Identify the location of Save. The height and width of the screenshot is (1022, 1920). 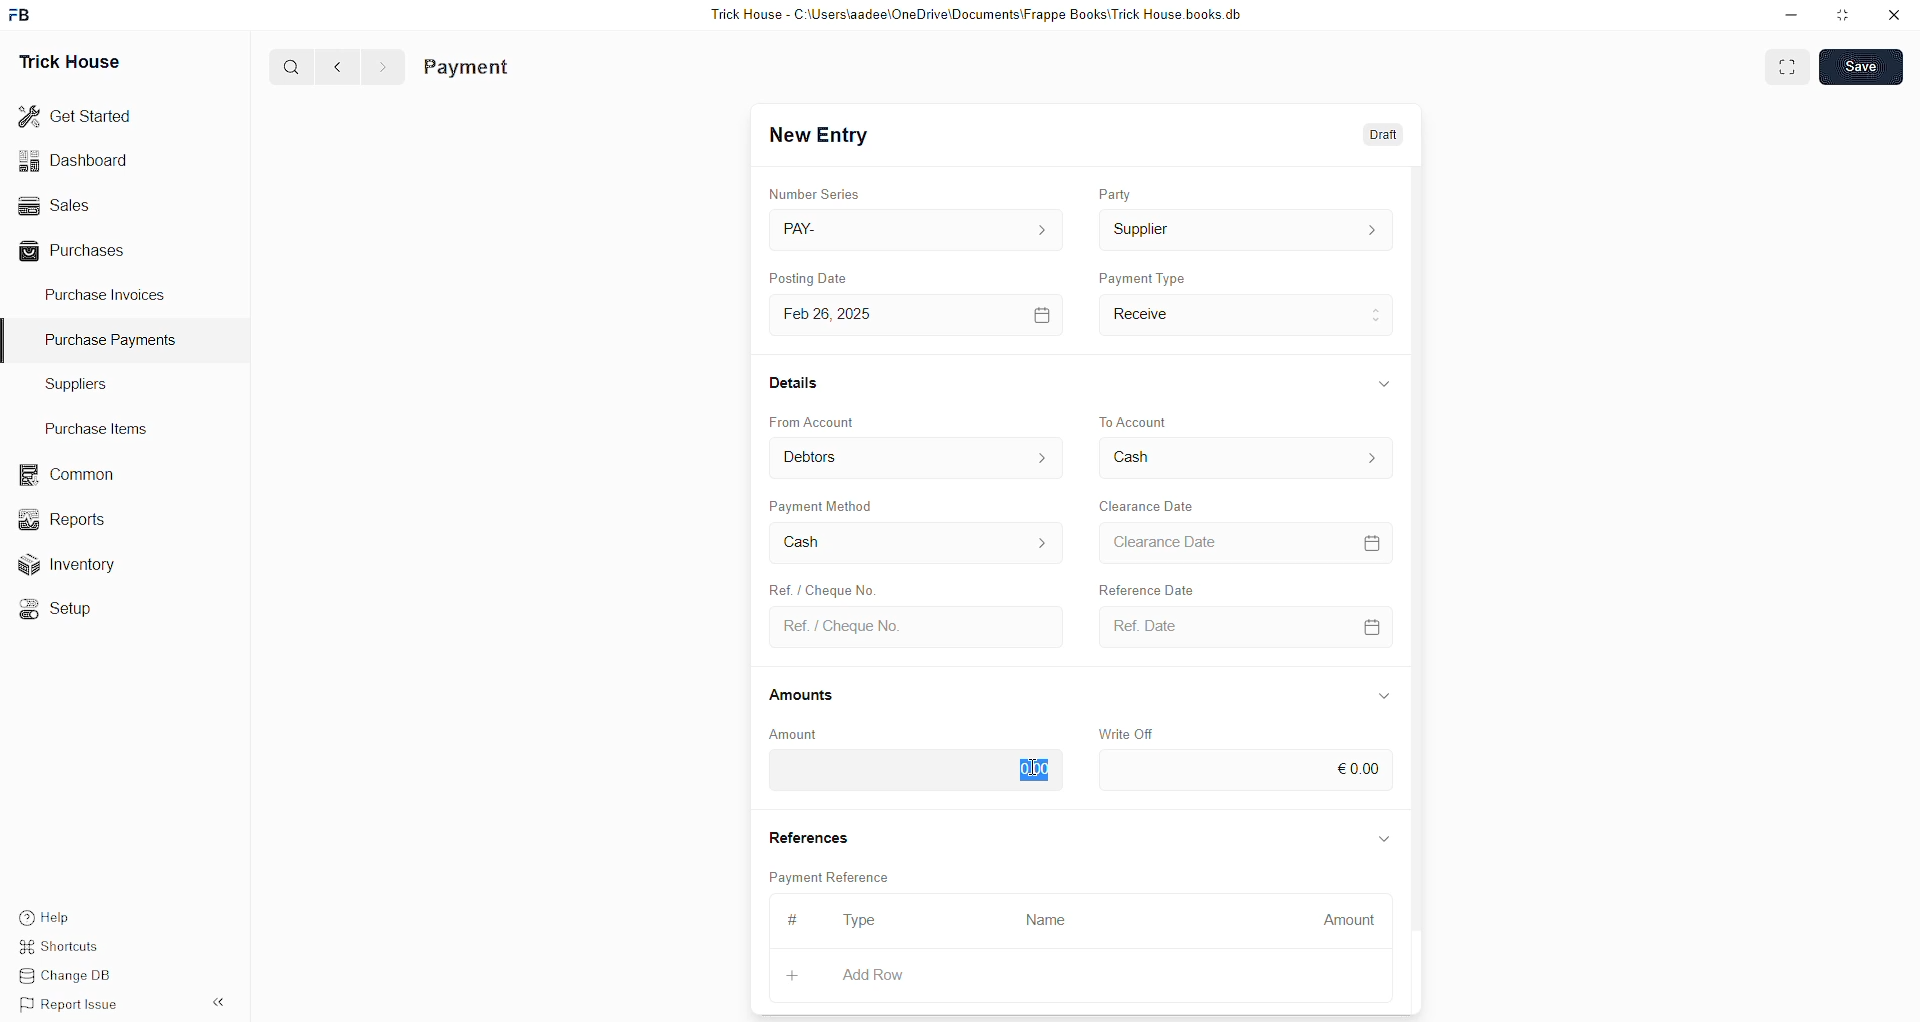
(1859, 68).